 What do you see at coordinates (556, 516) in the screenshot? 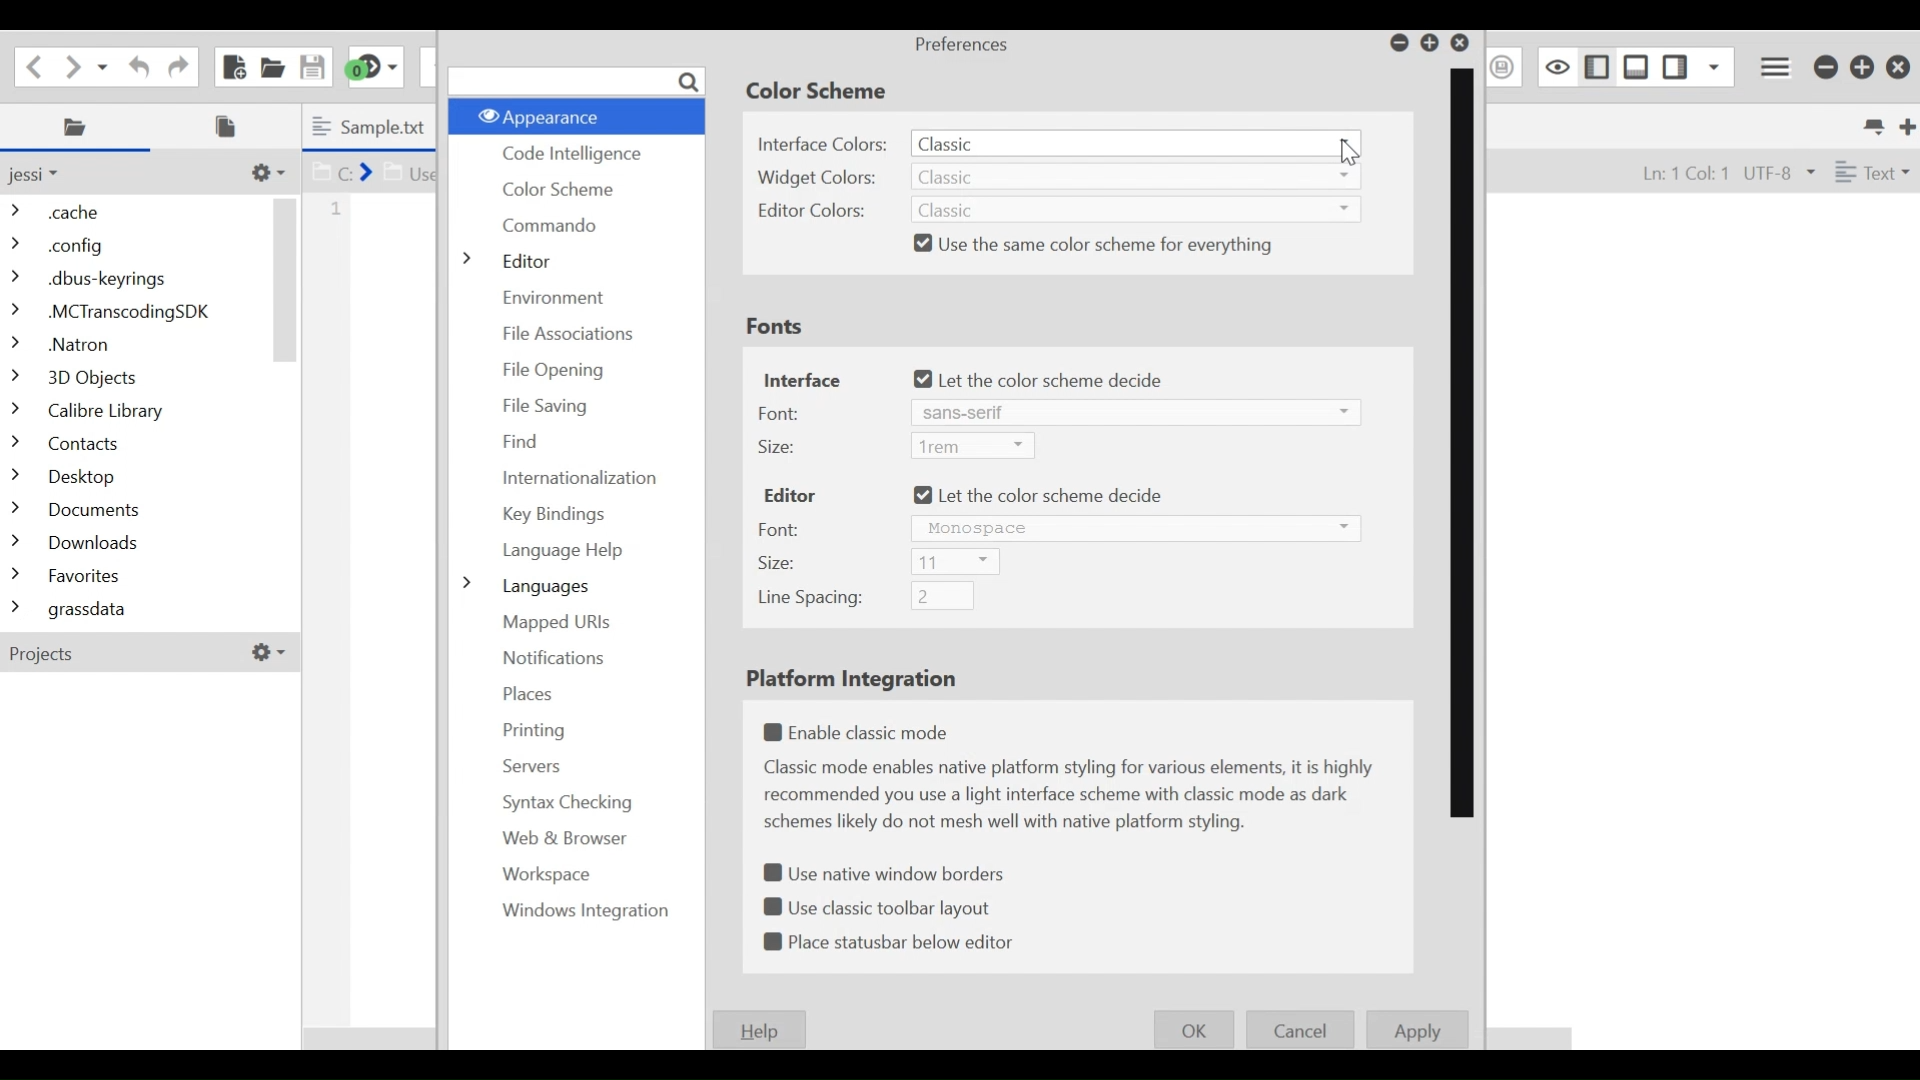
I see `Key Finding` at bounding box center [556, 516].